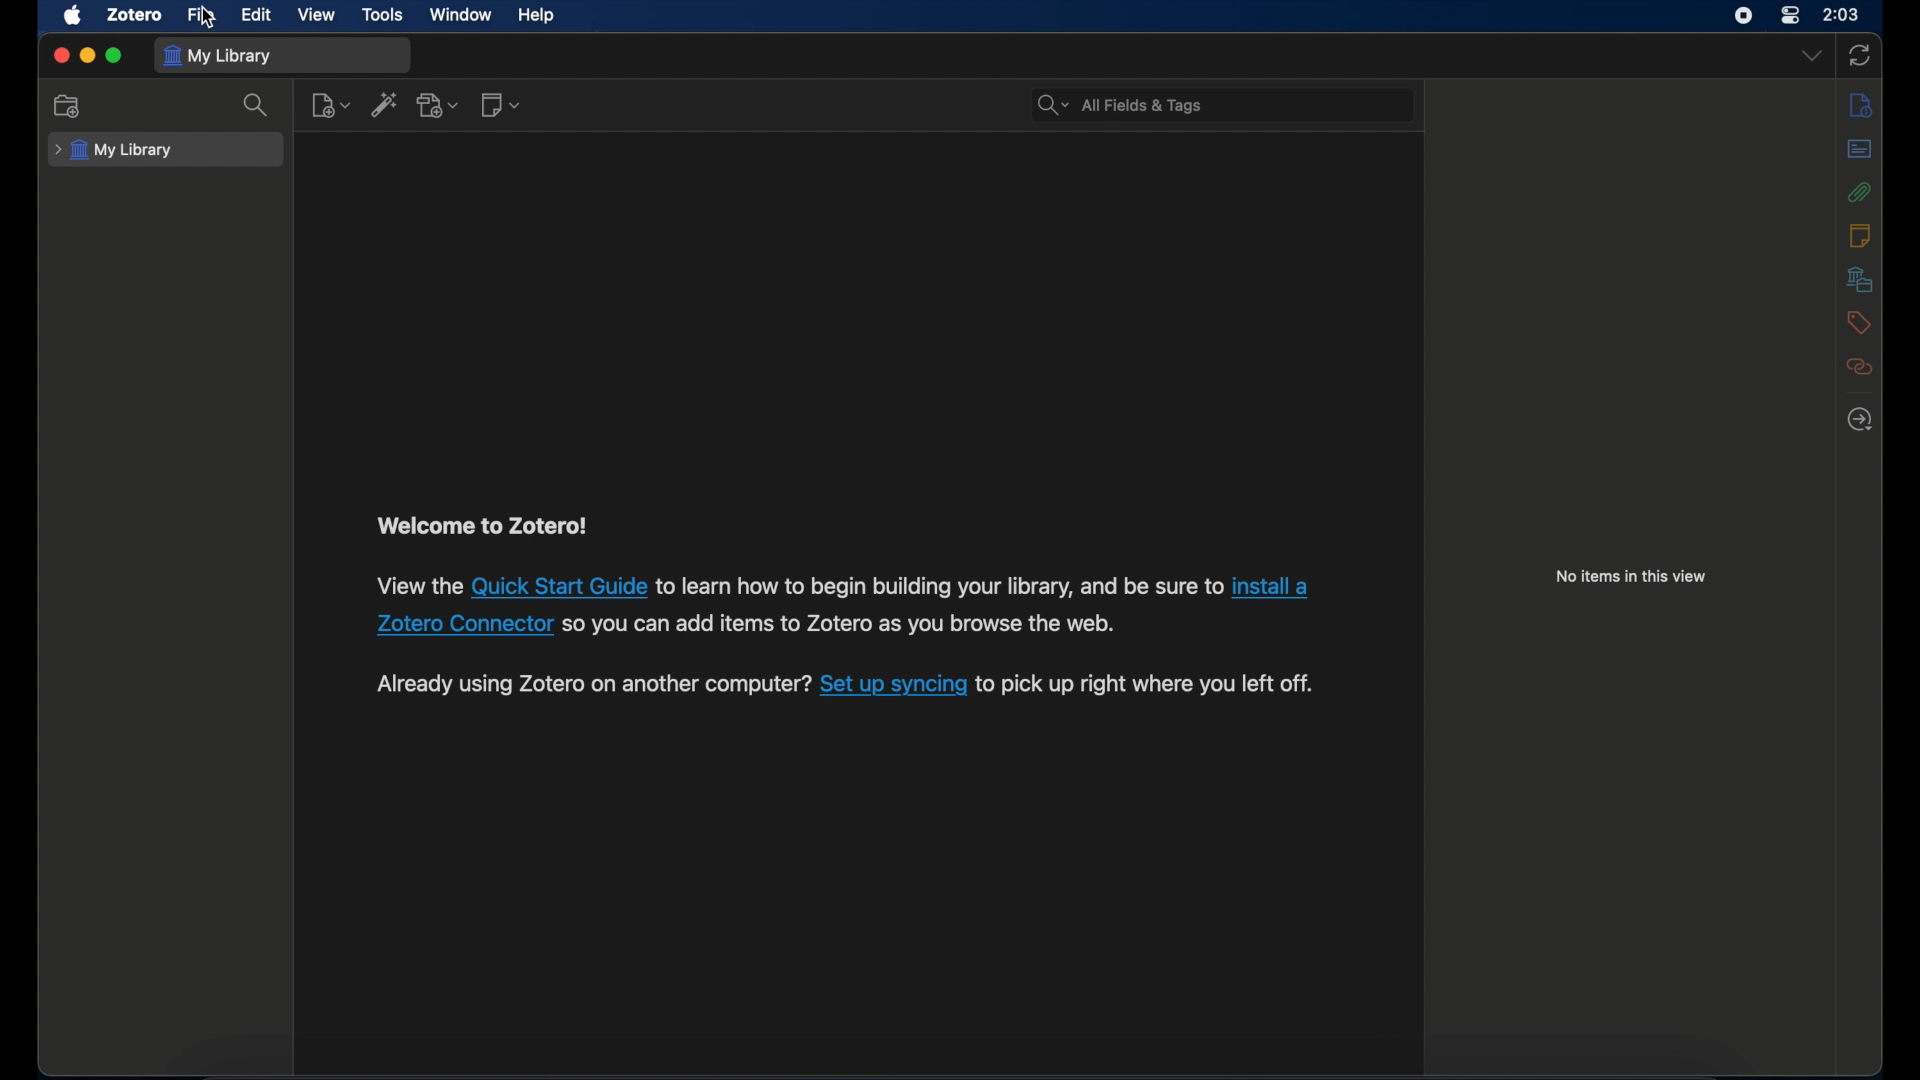 The width and height of the screenshot is (1920, 1080). Describe the element at coordinates (463, 624) in the screenshot. I see `link` at that location.